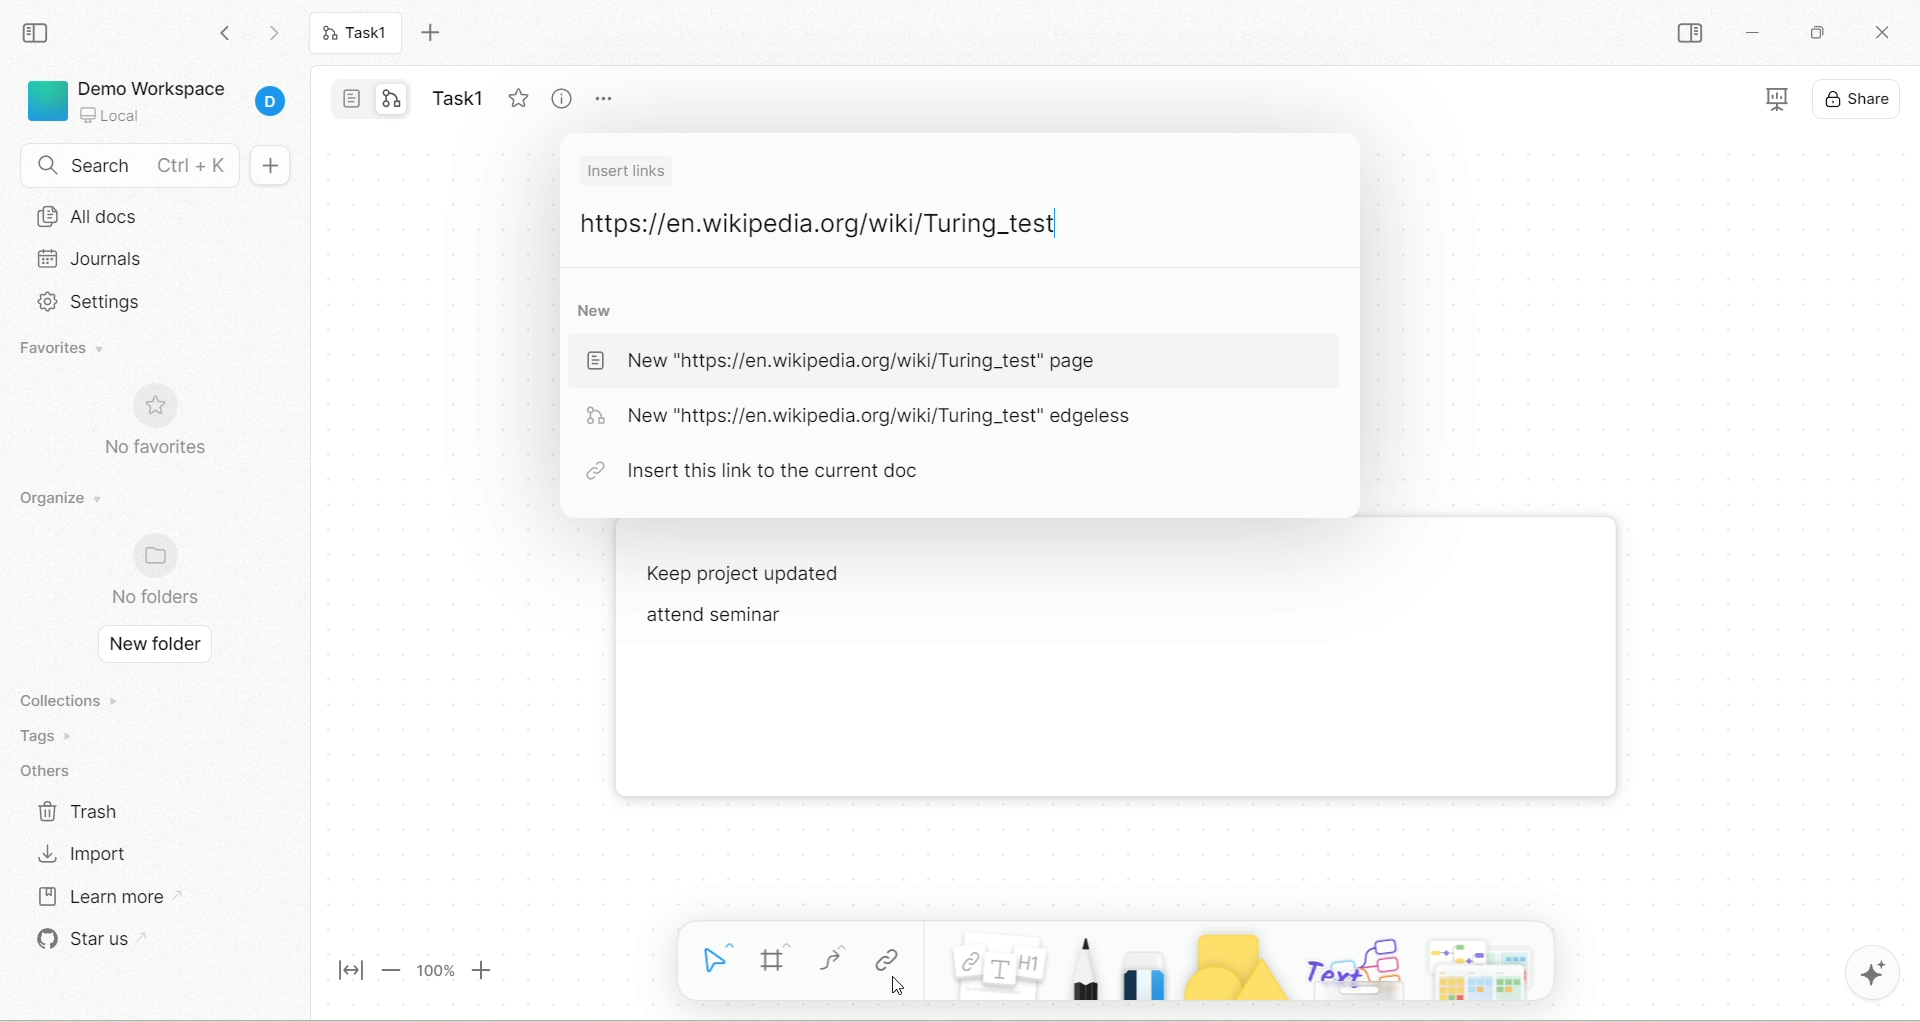 This screenshot has width=1920, height=1022. Describe the element at coordinates (81, 809) in the screenshot. I see `trash` at that location.